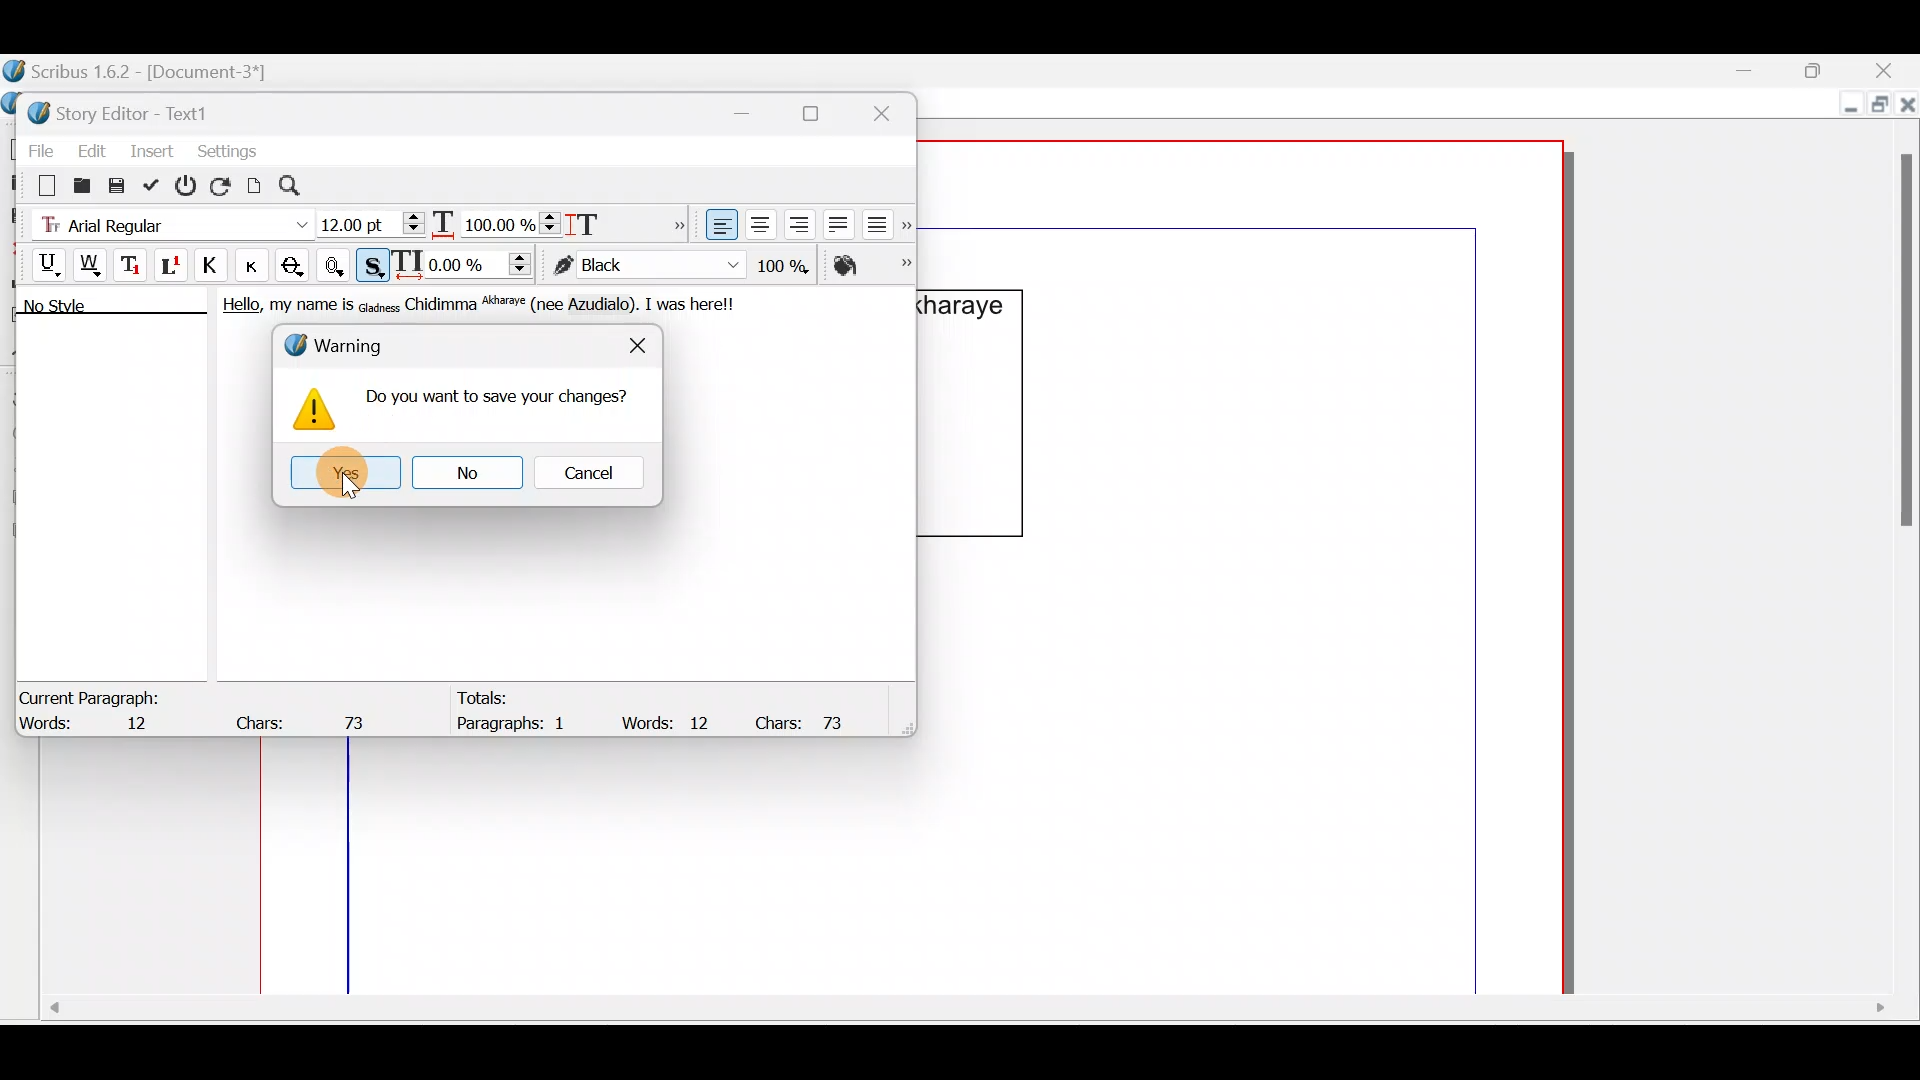  I want to click on Reload text from frame, so click(223, 184).